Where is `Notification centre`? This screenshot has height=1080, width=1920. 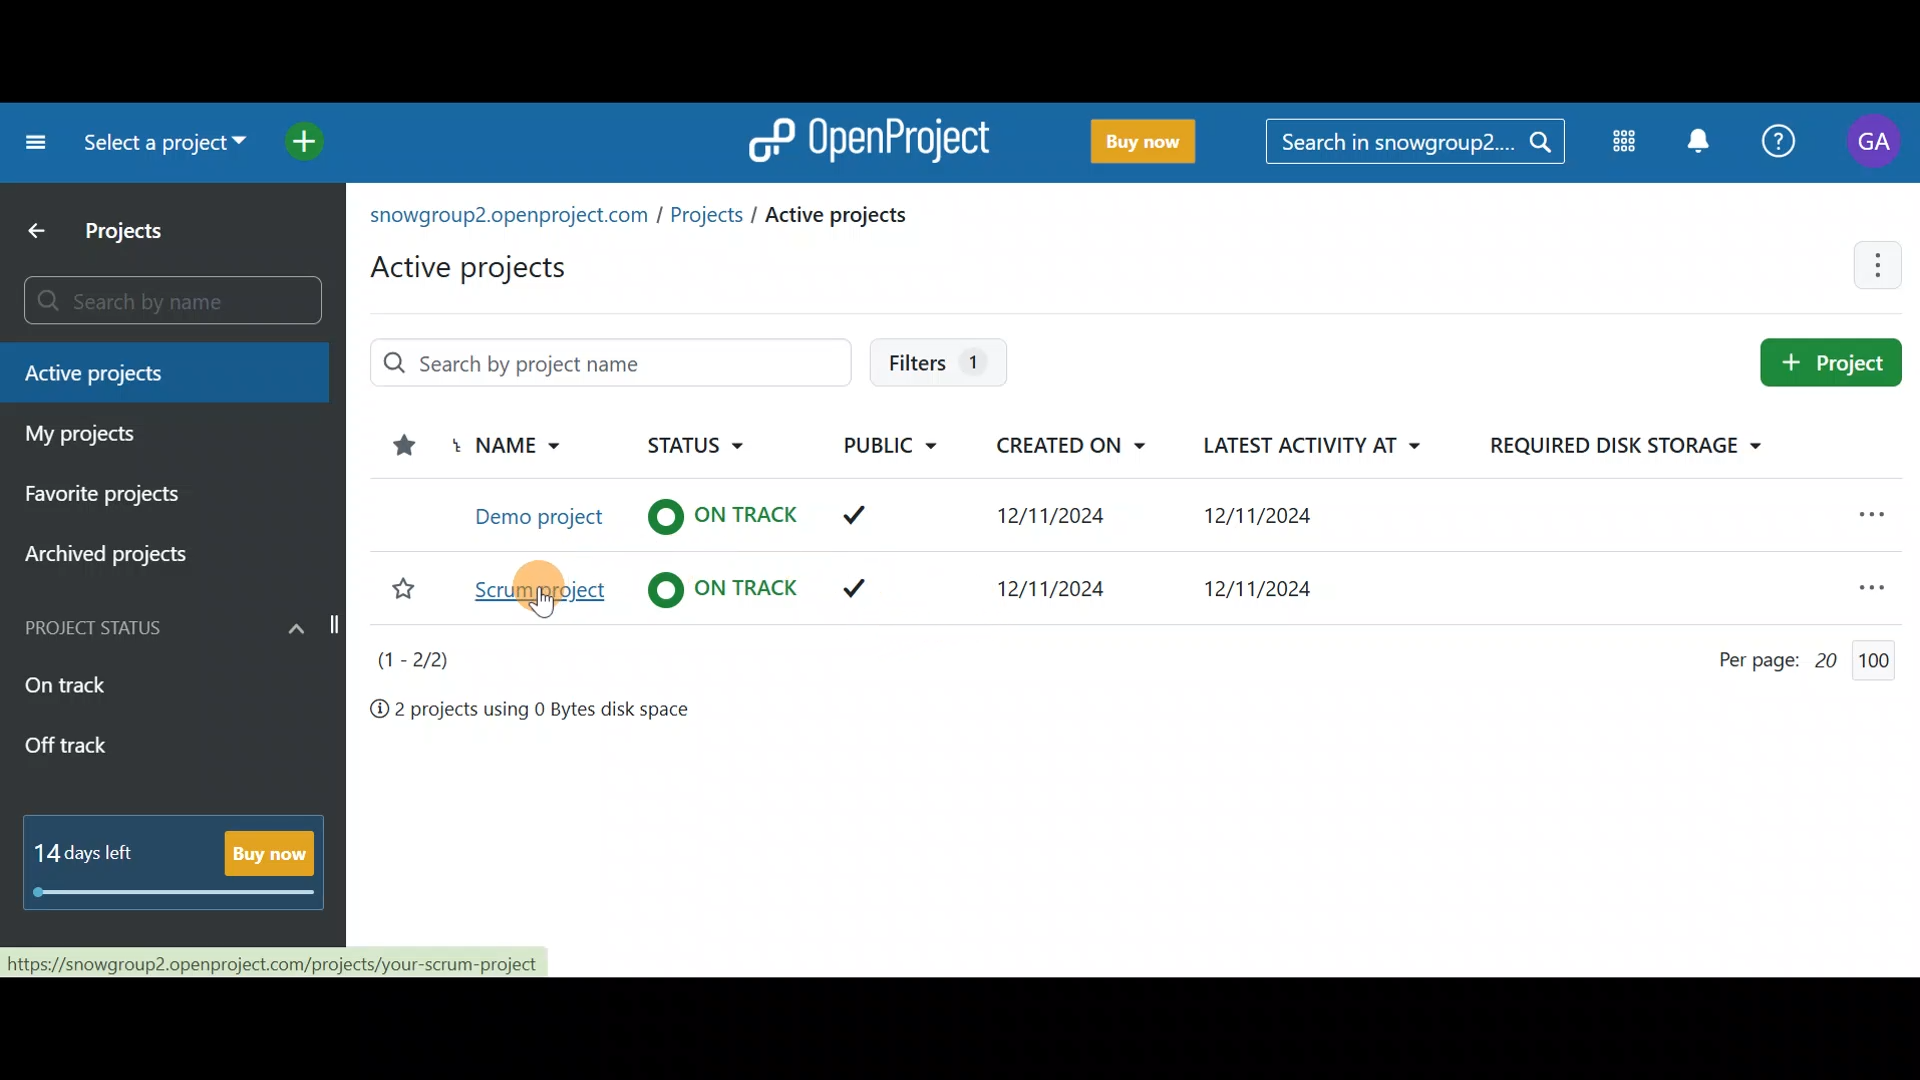
Notification centre is located at coordinates (1693, 140).